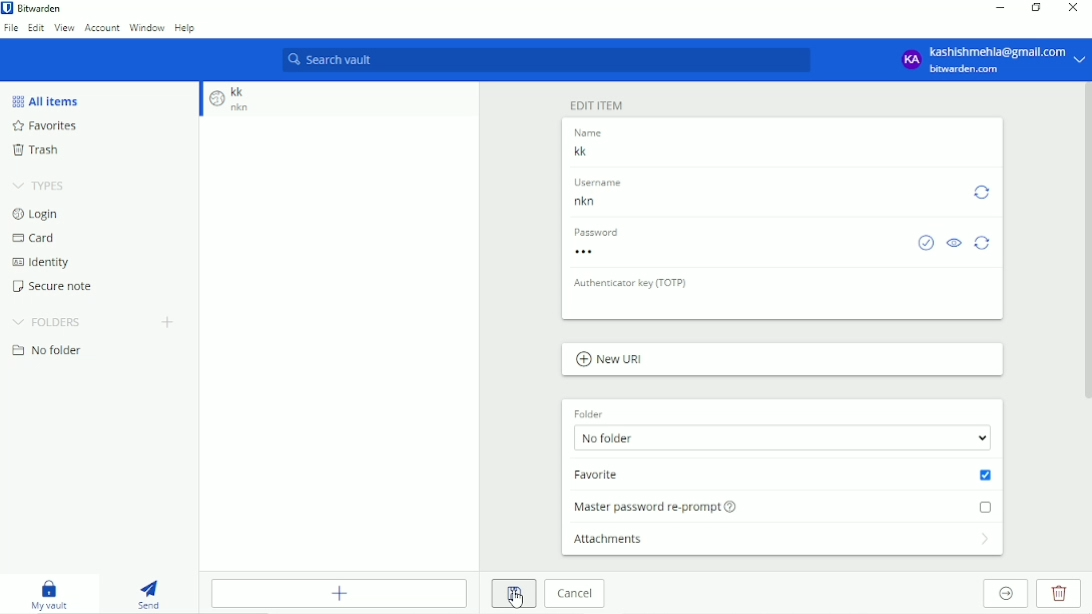 The height and width of the screenshot is (614, 1092). What do you see at coordinates (34, 239) in the screenshot?
I see `Card` at bounding box center [34, 239].